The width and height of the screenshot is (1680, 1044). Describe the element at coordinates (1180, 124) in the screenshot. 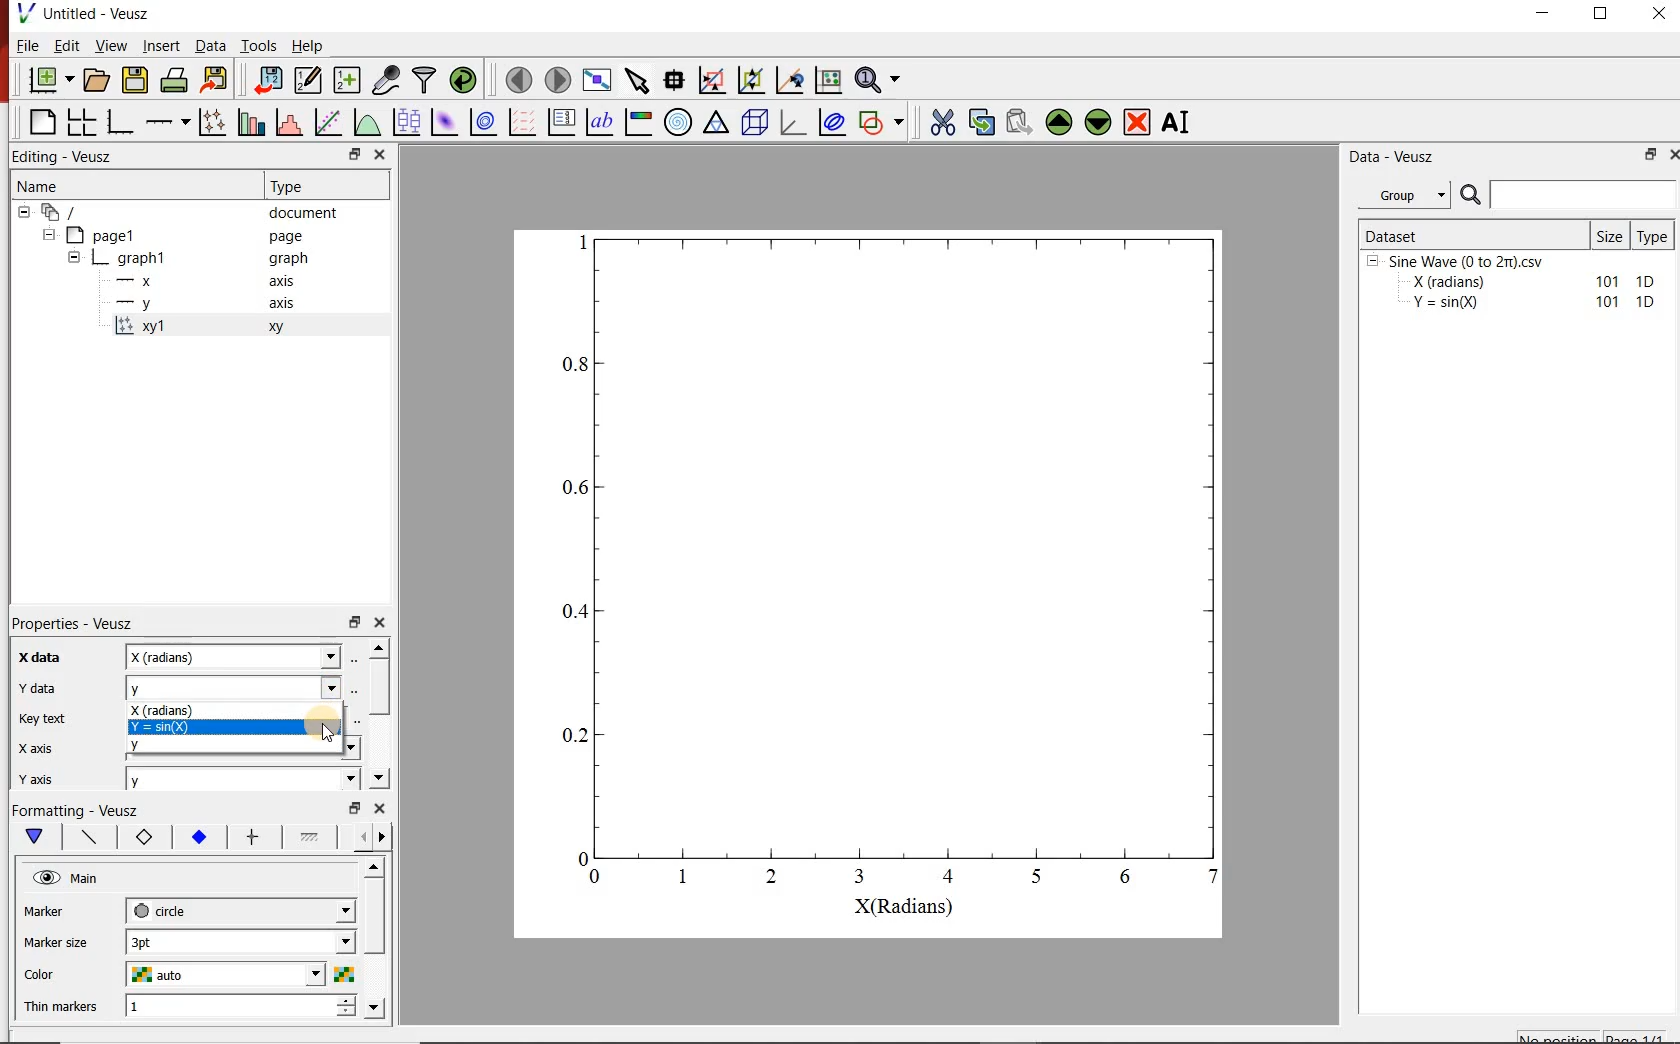

I see `rename` at that location.